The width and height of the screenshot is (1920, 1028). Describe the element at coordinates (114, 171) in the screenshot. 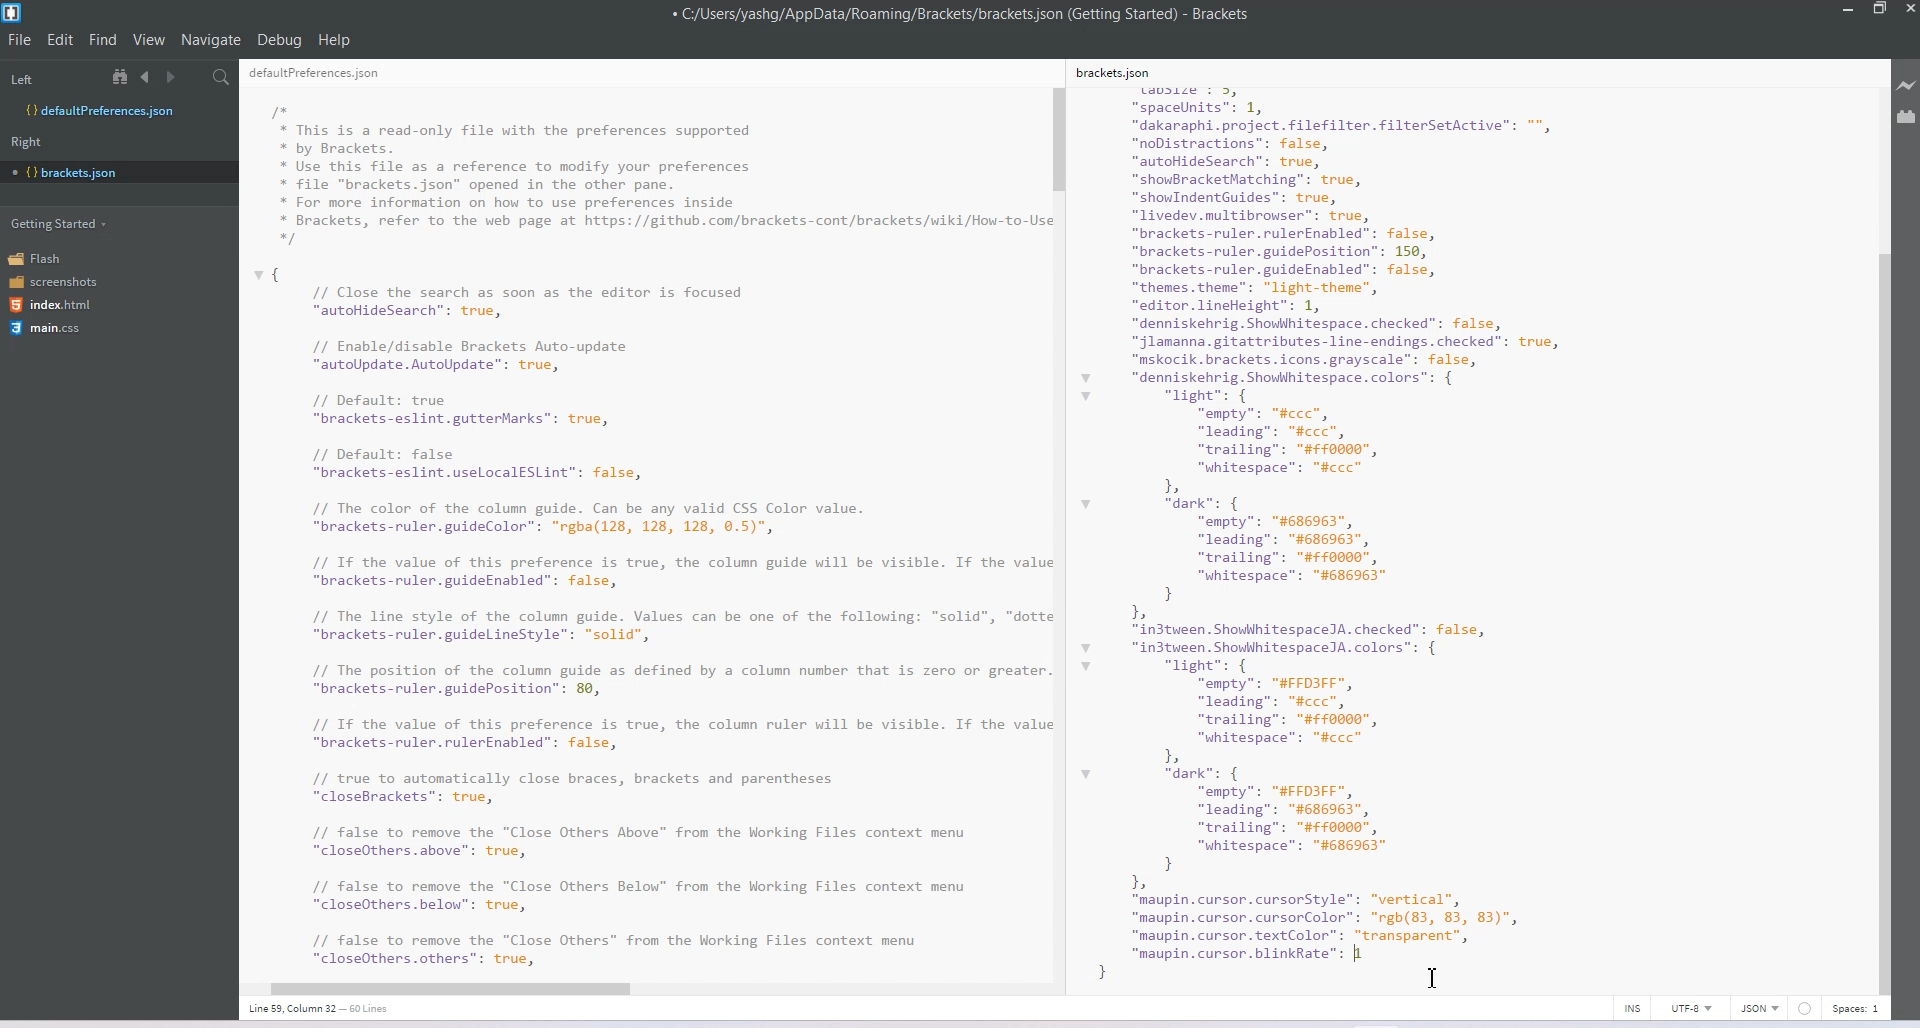

I see `bracket.json` at that location.